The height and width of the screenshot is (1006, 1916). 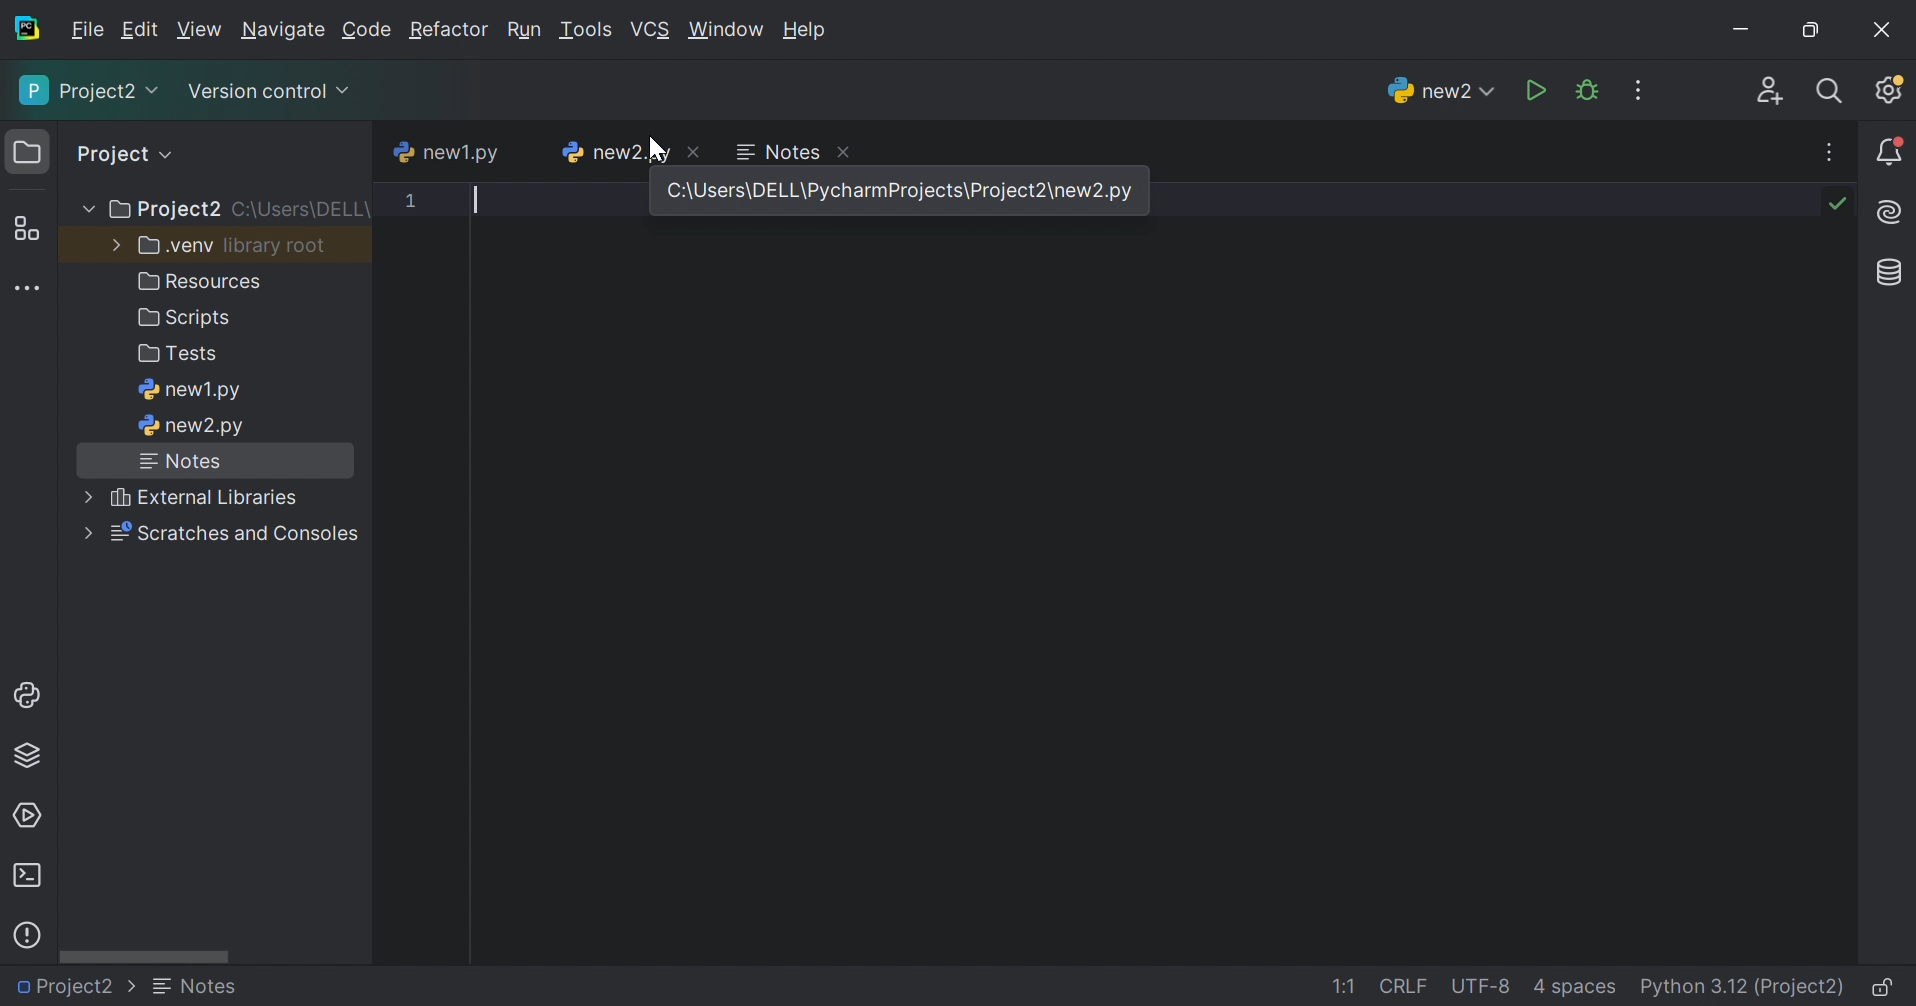 What do you see at coordinates (650, 29) in the screenshot?
I see `VCS` at bounding box center [650, 29].